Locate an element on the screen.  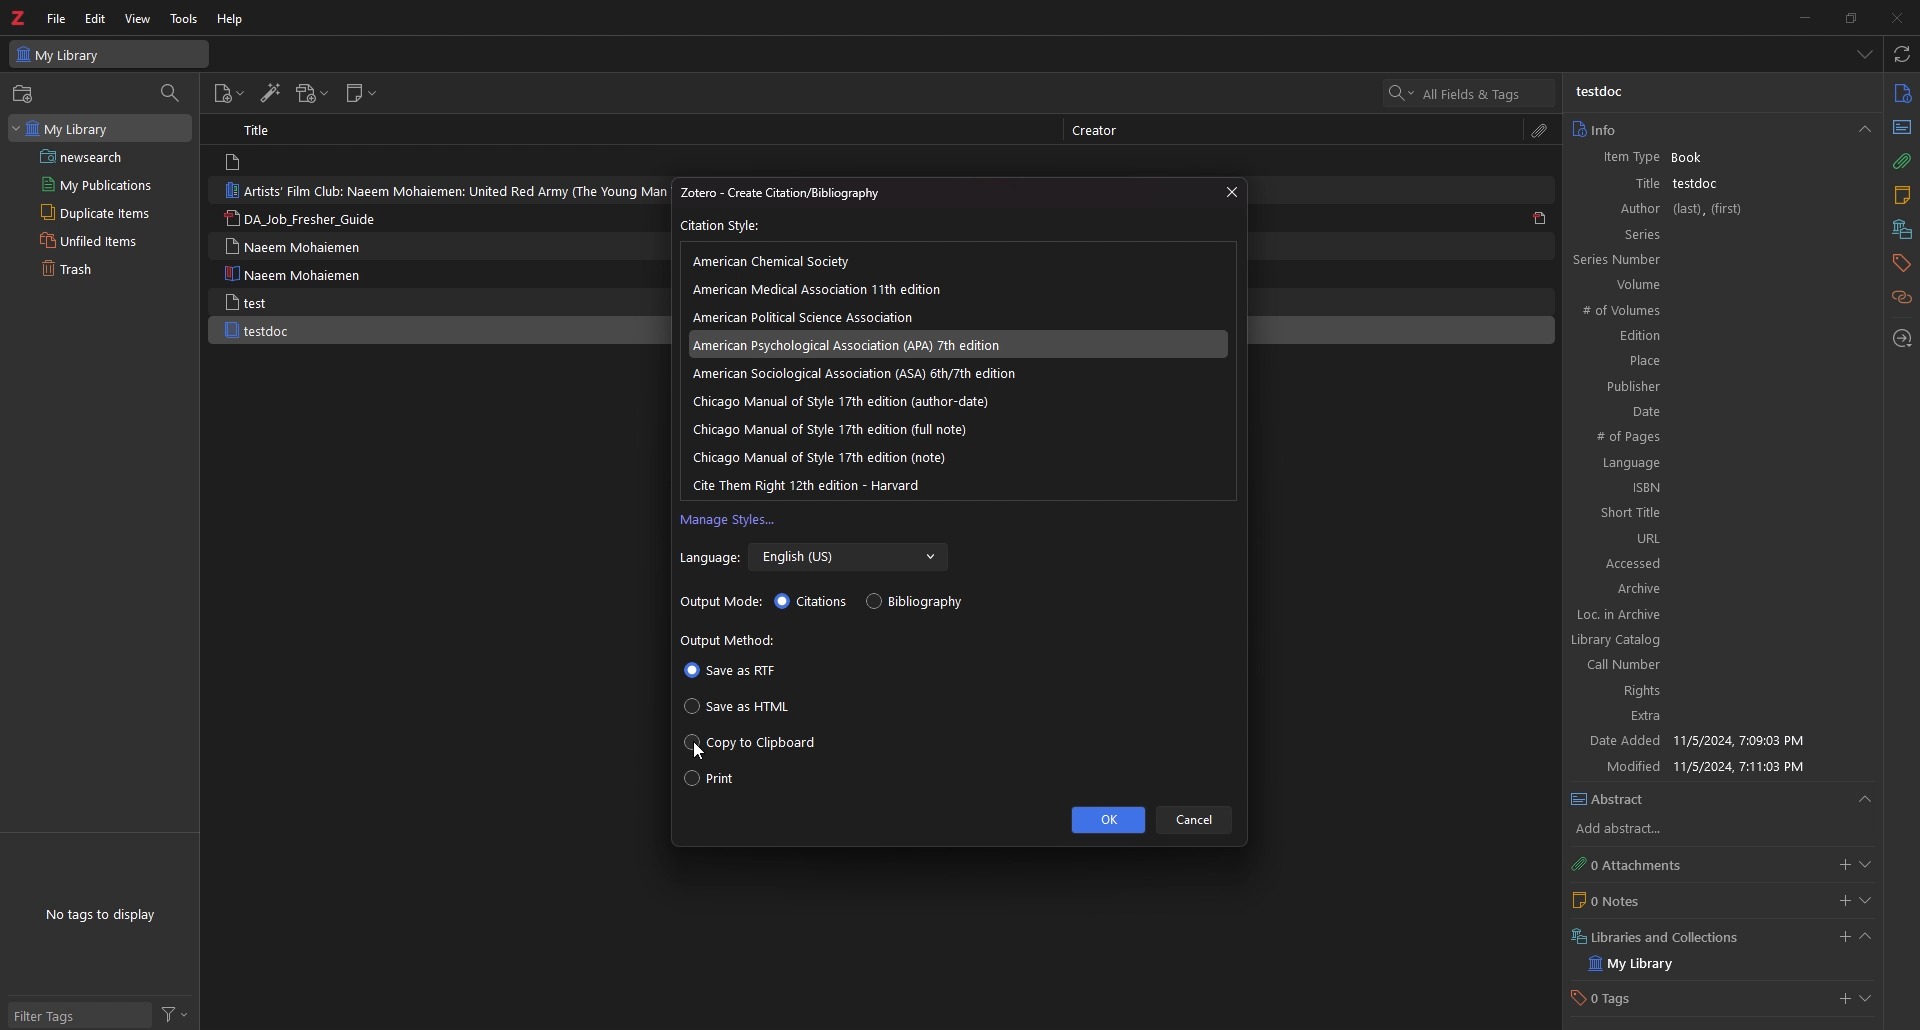
Publisher is located at coordinates (1708, 385).